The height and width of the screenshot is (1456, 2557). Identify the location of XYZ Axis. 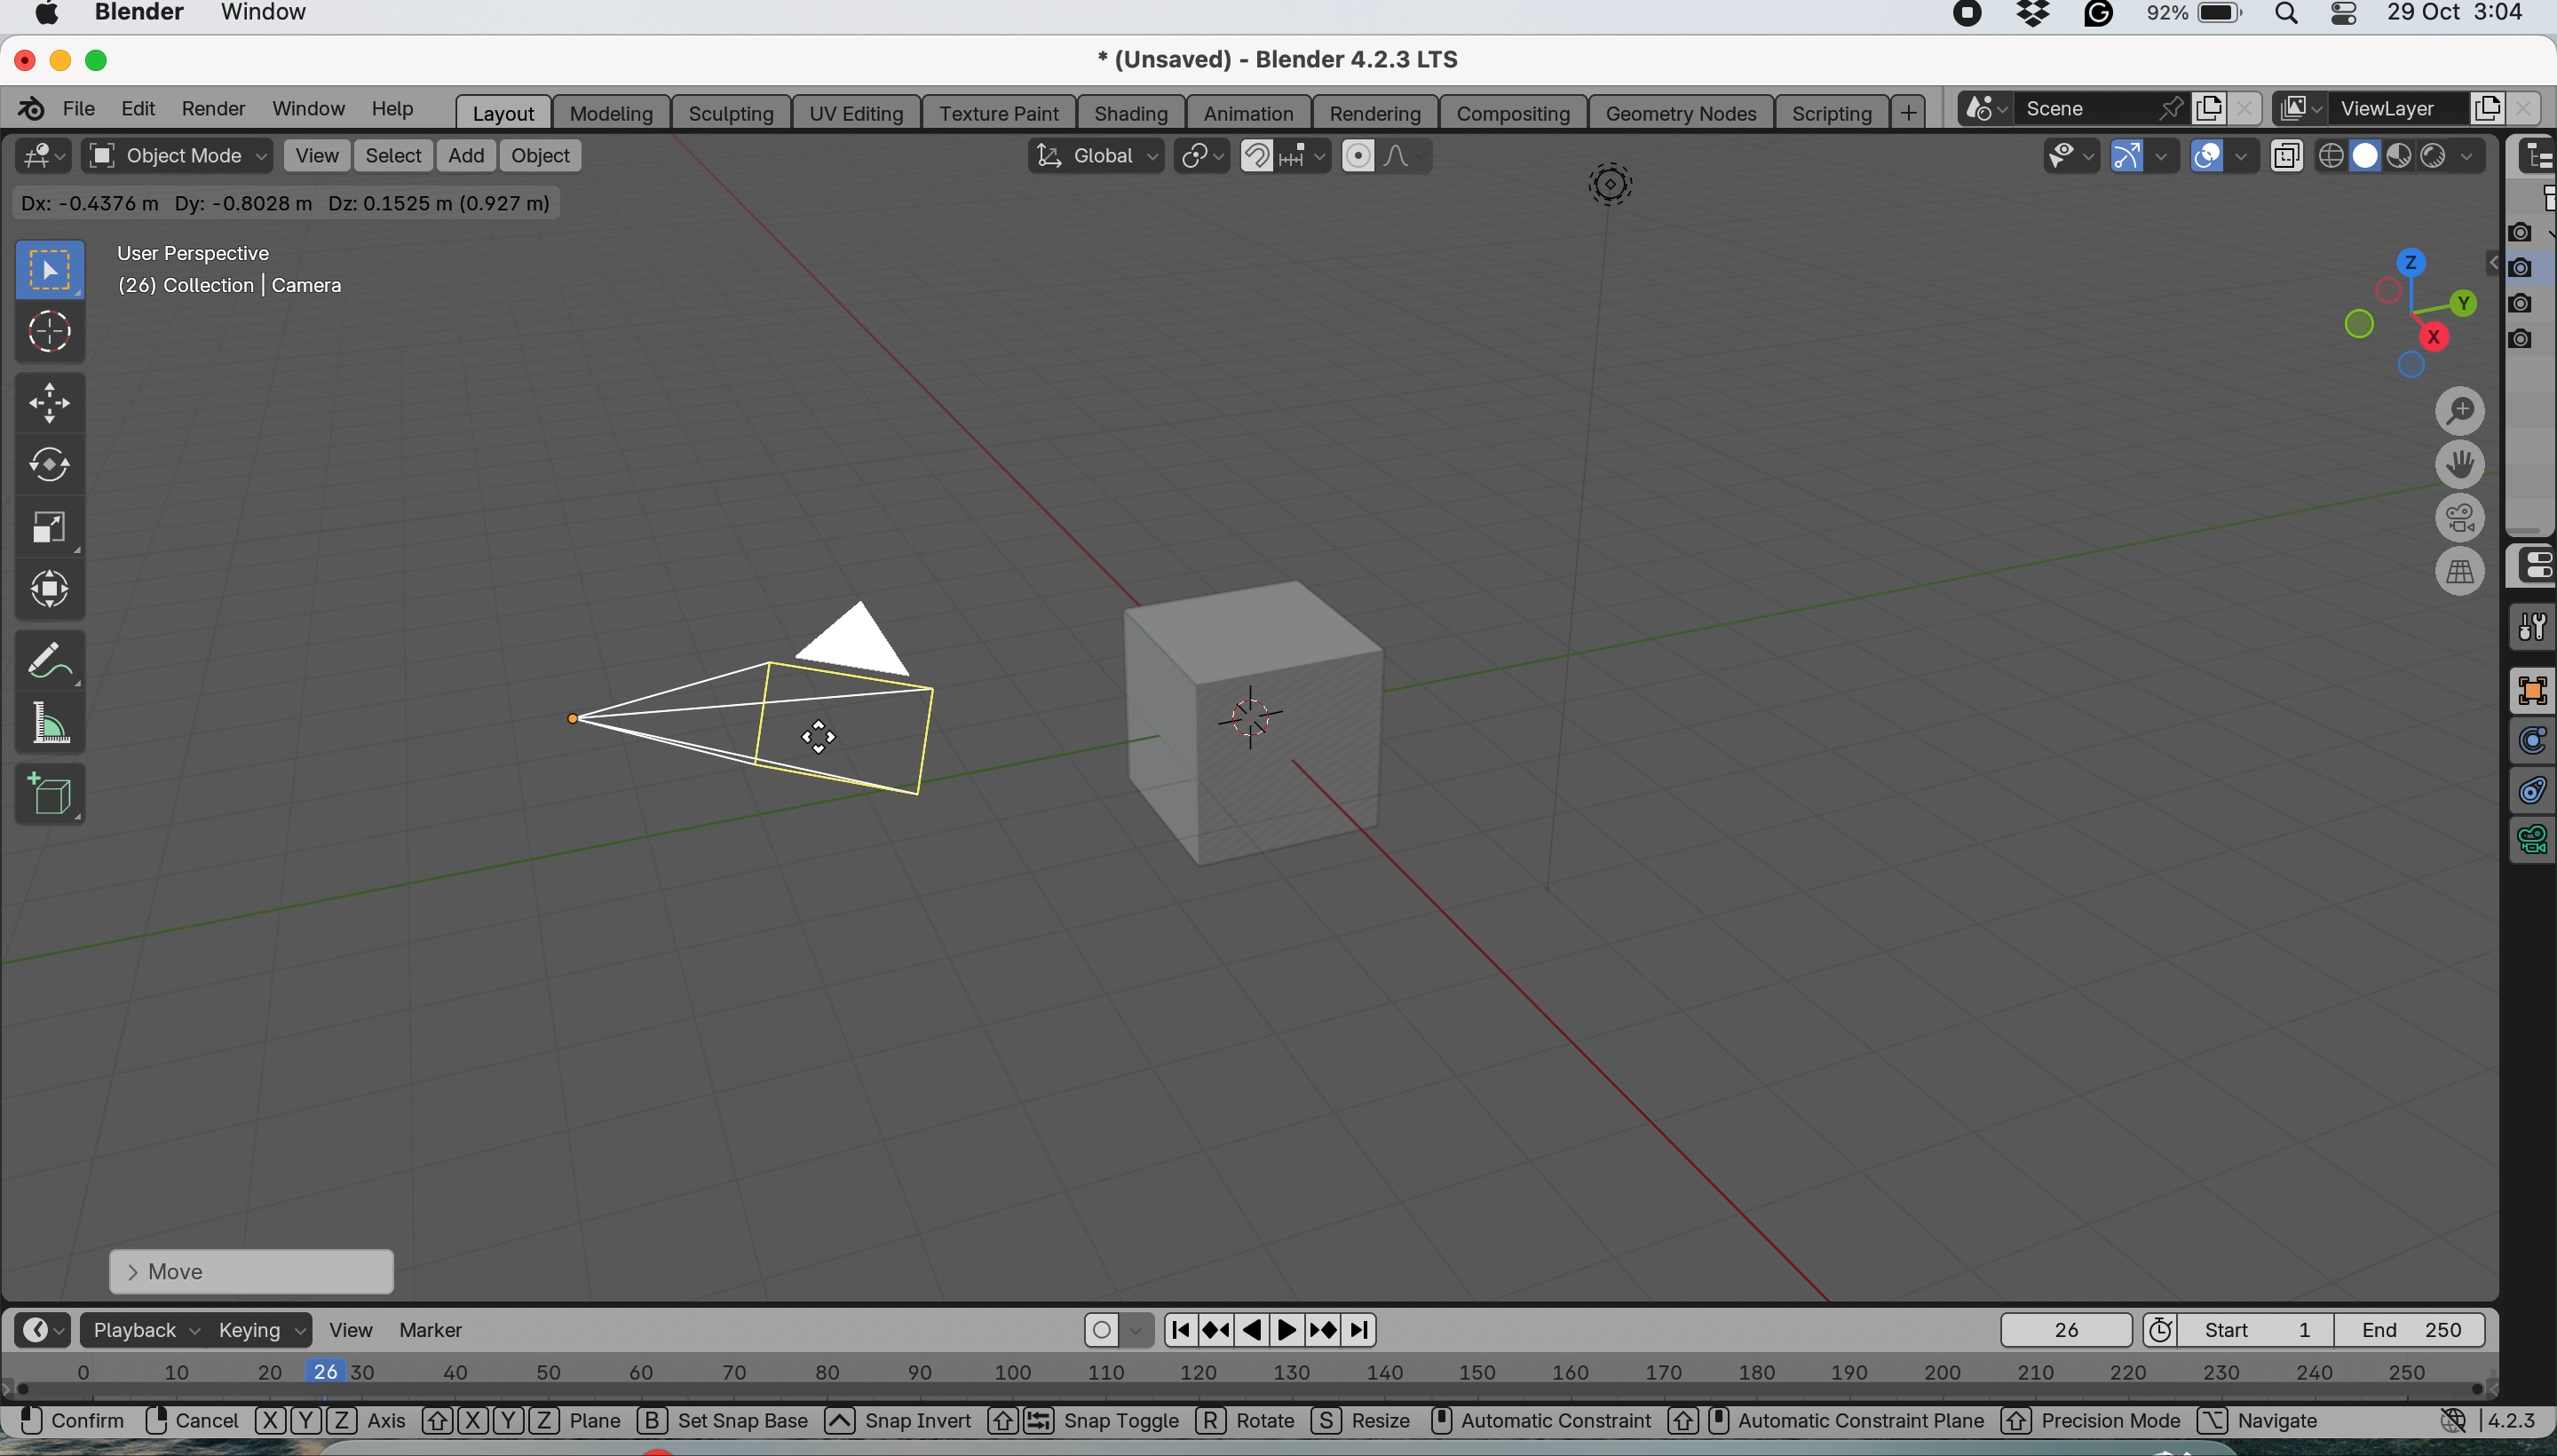
(331, 1425).